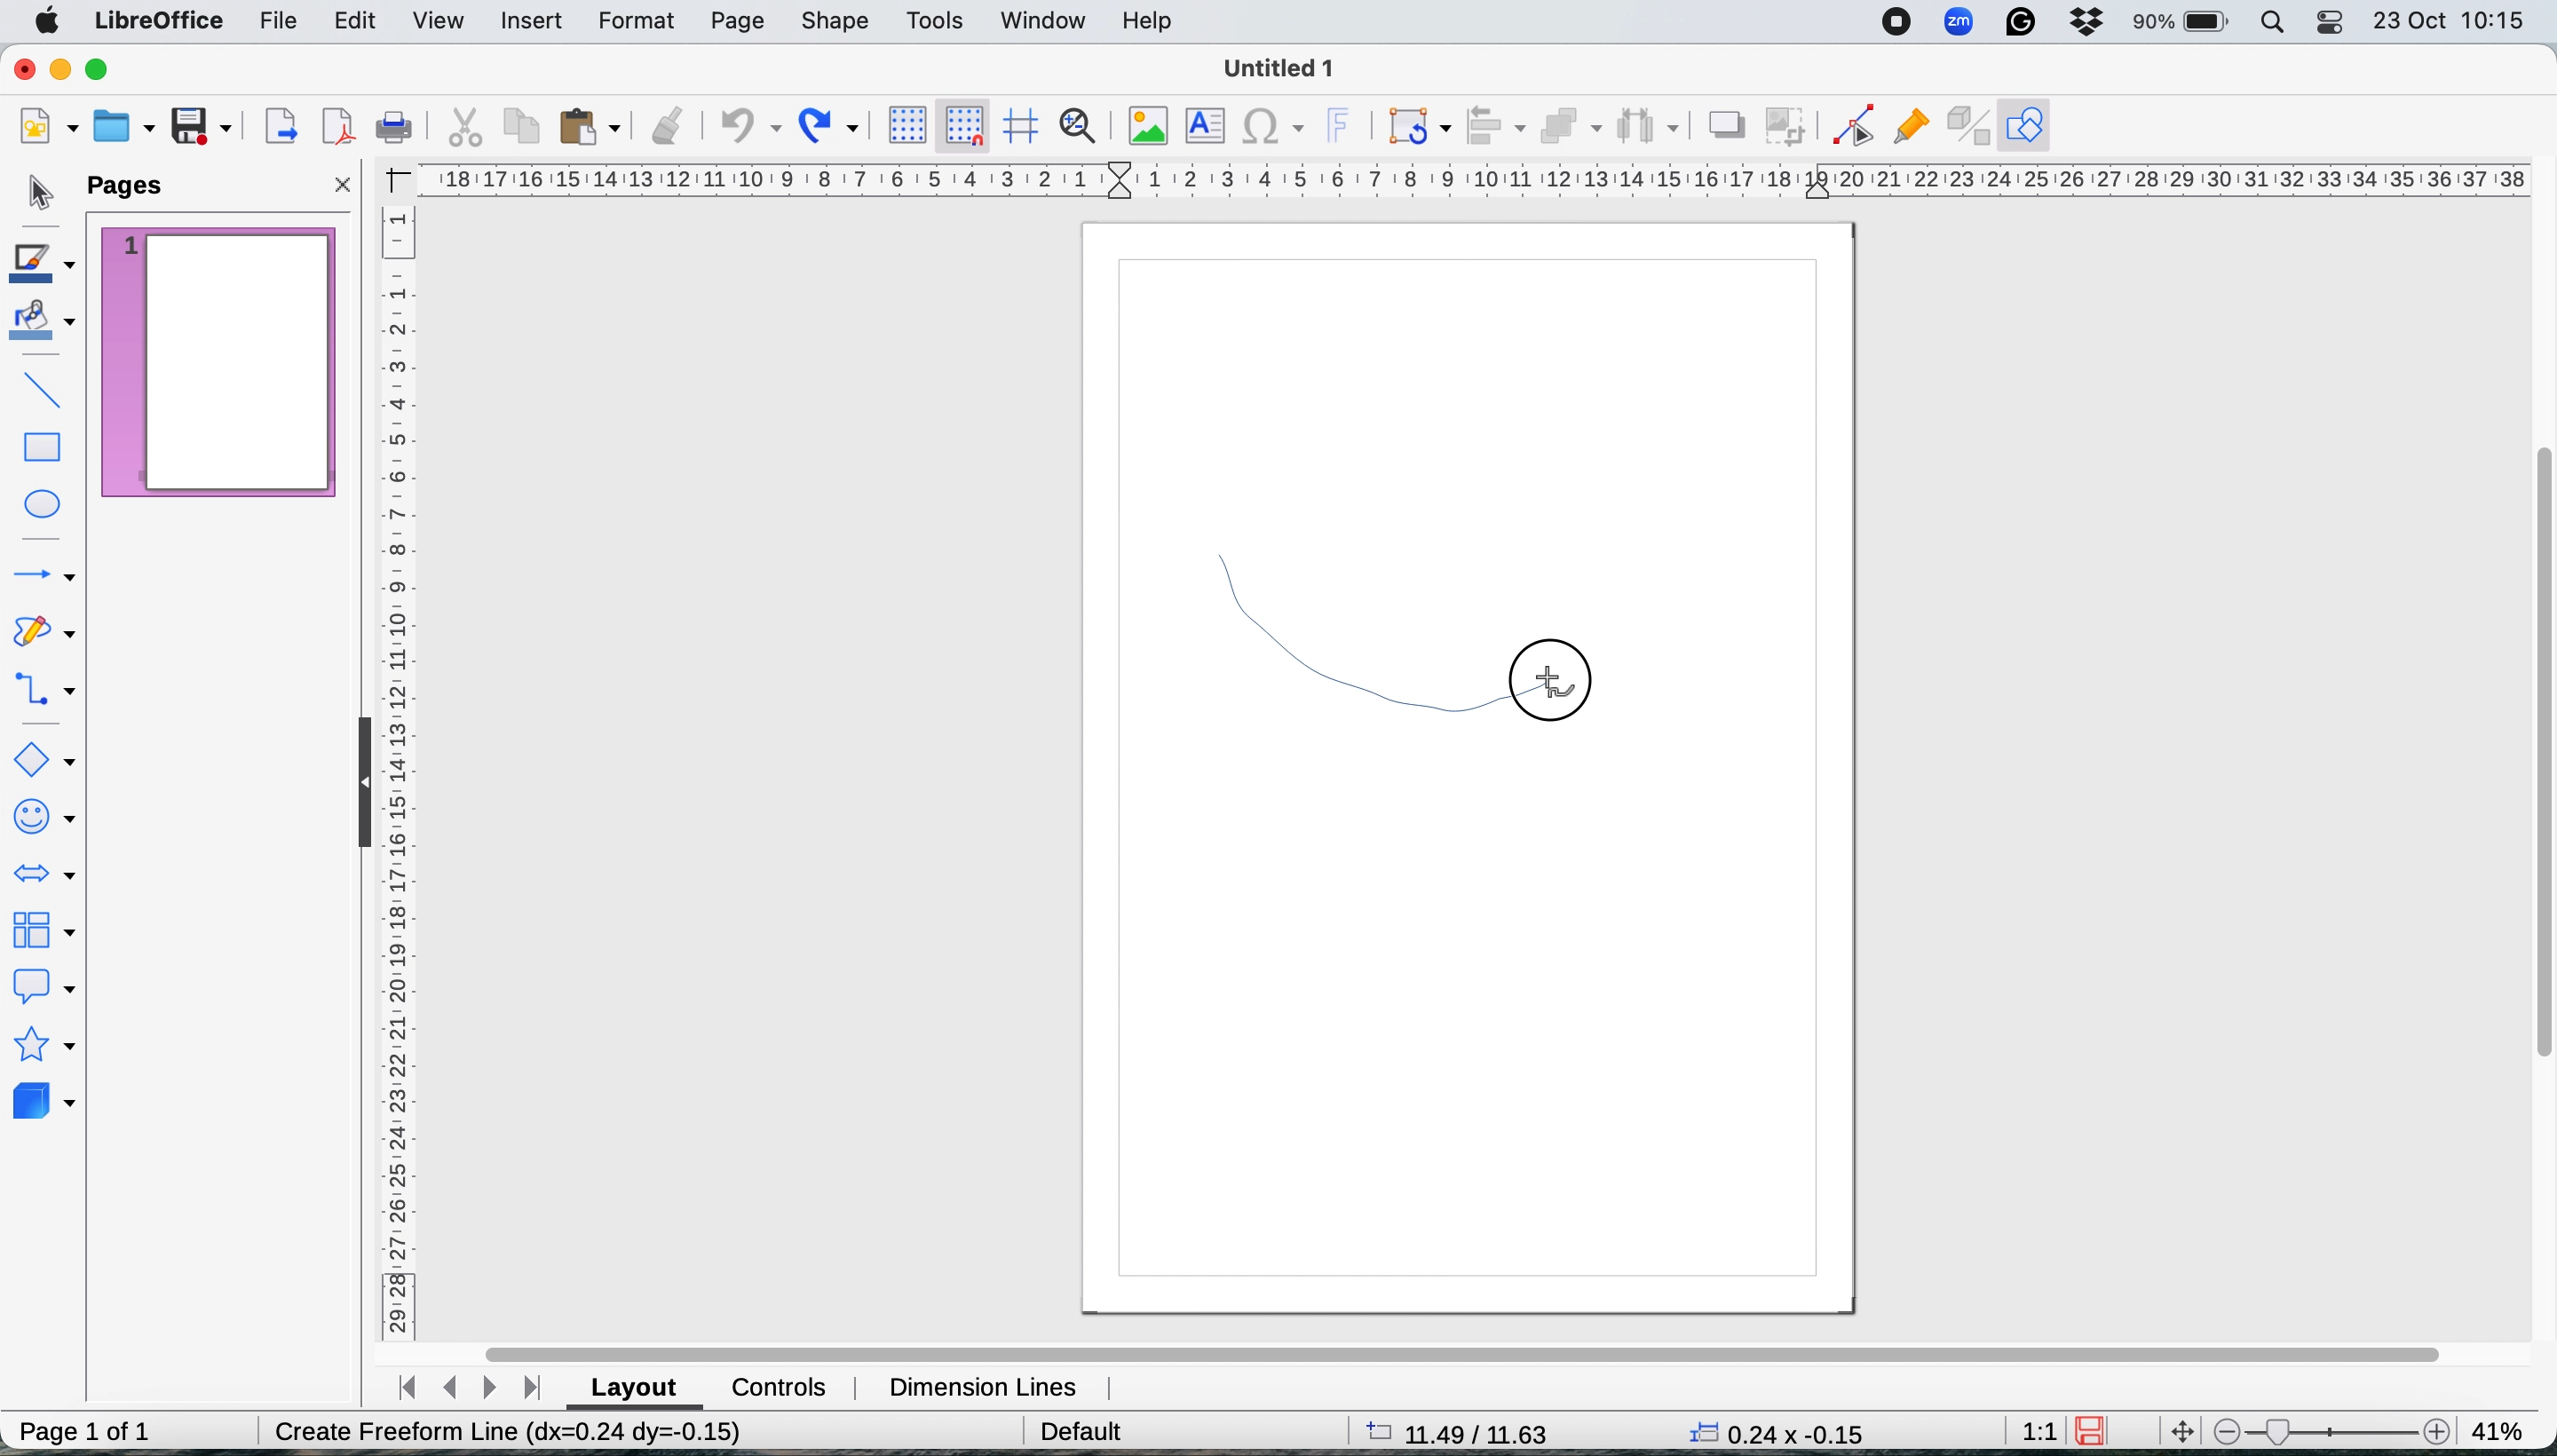  Describe the element at coordinates (440, 20) in the screenshot. I see `view` at that location.